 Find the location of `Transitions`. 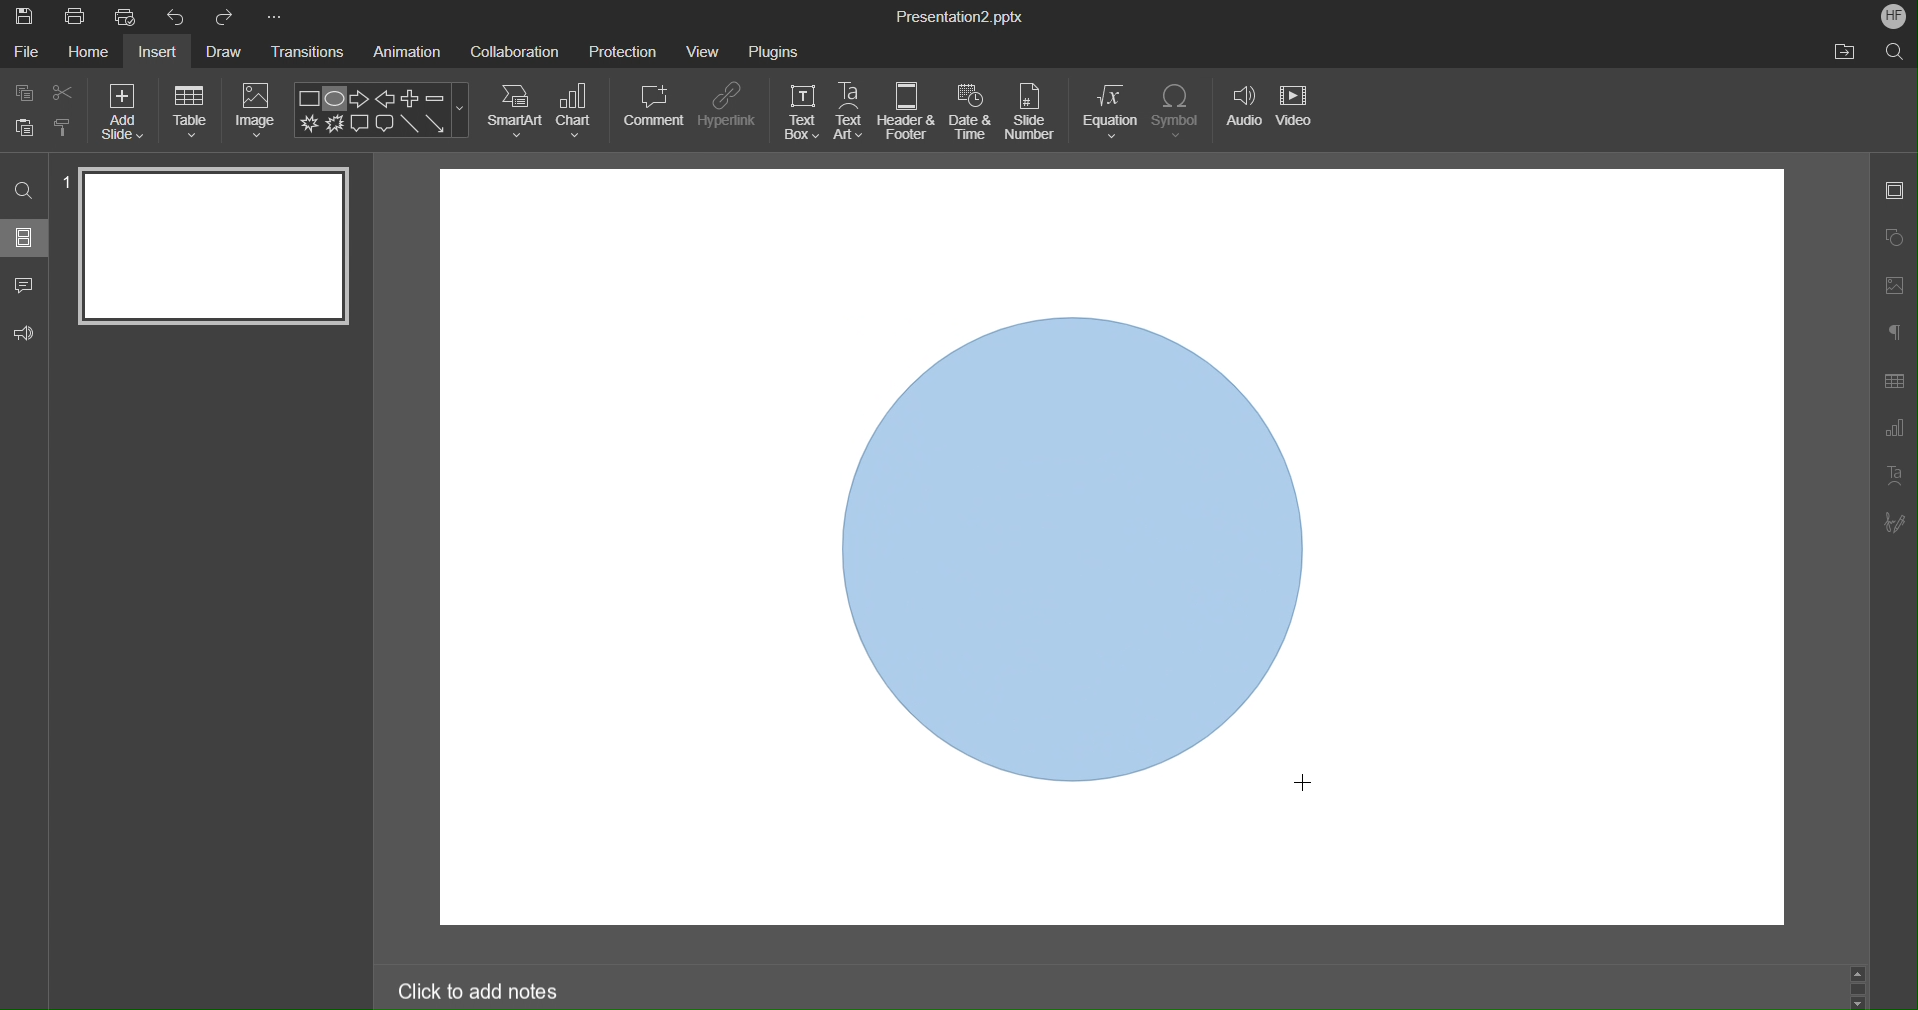

Transitions is located at coordinates (310, 54).